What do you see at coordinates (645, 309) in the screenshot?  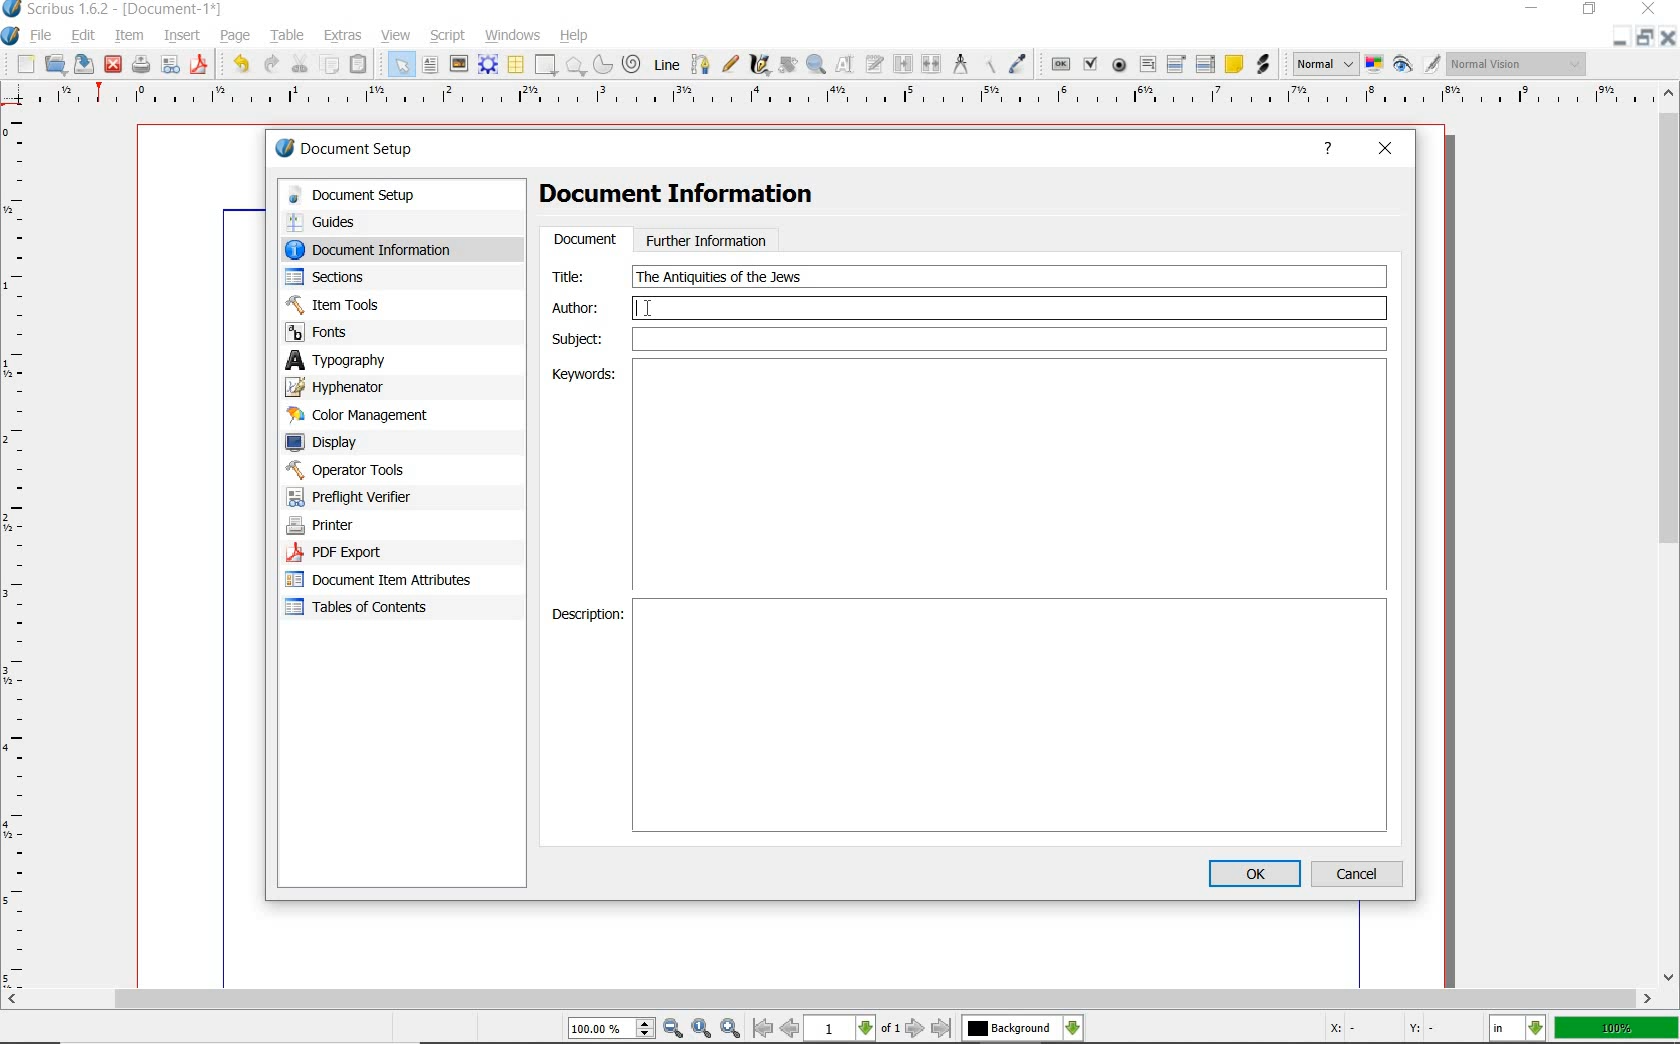 I see `editor` at bounding box center [645, 309].